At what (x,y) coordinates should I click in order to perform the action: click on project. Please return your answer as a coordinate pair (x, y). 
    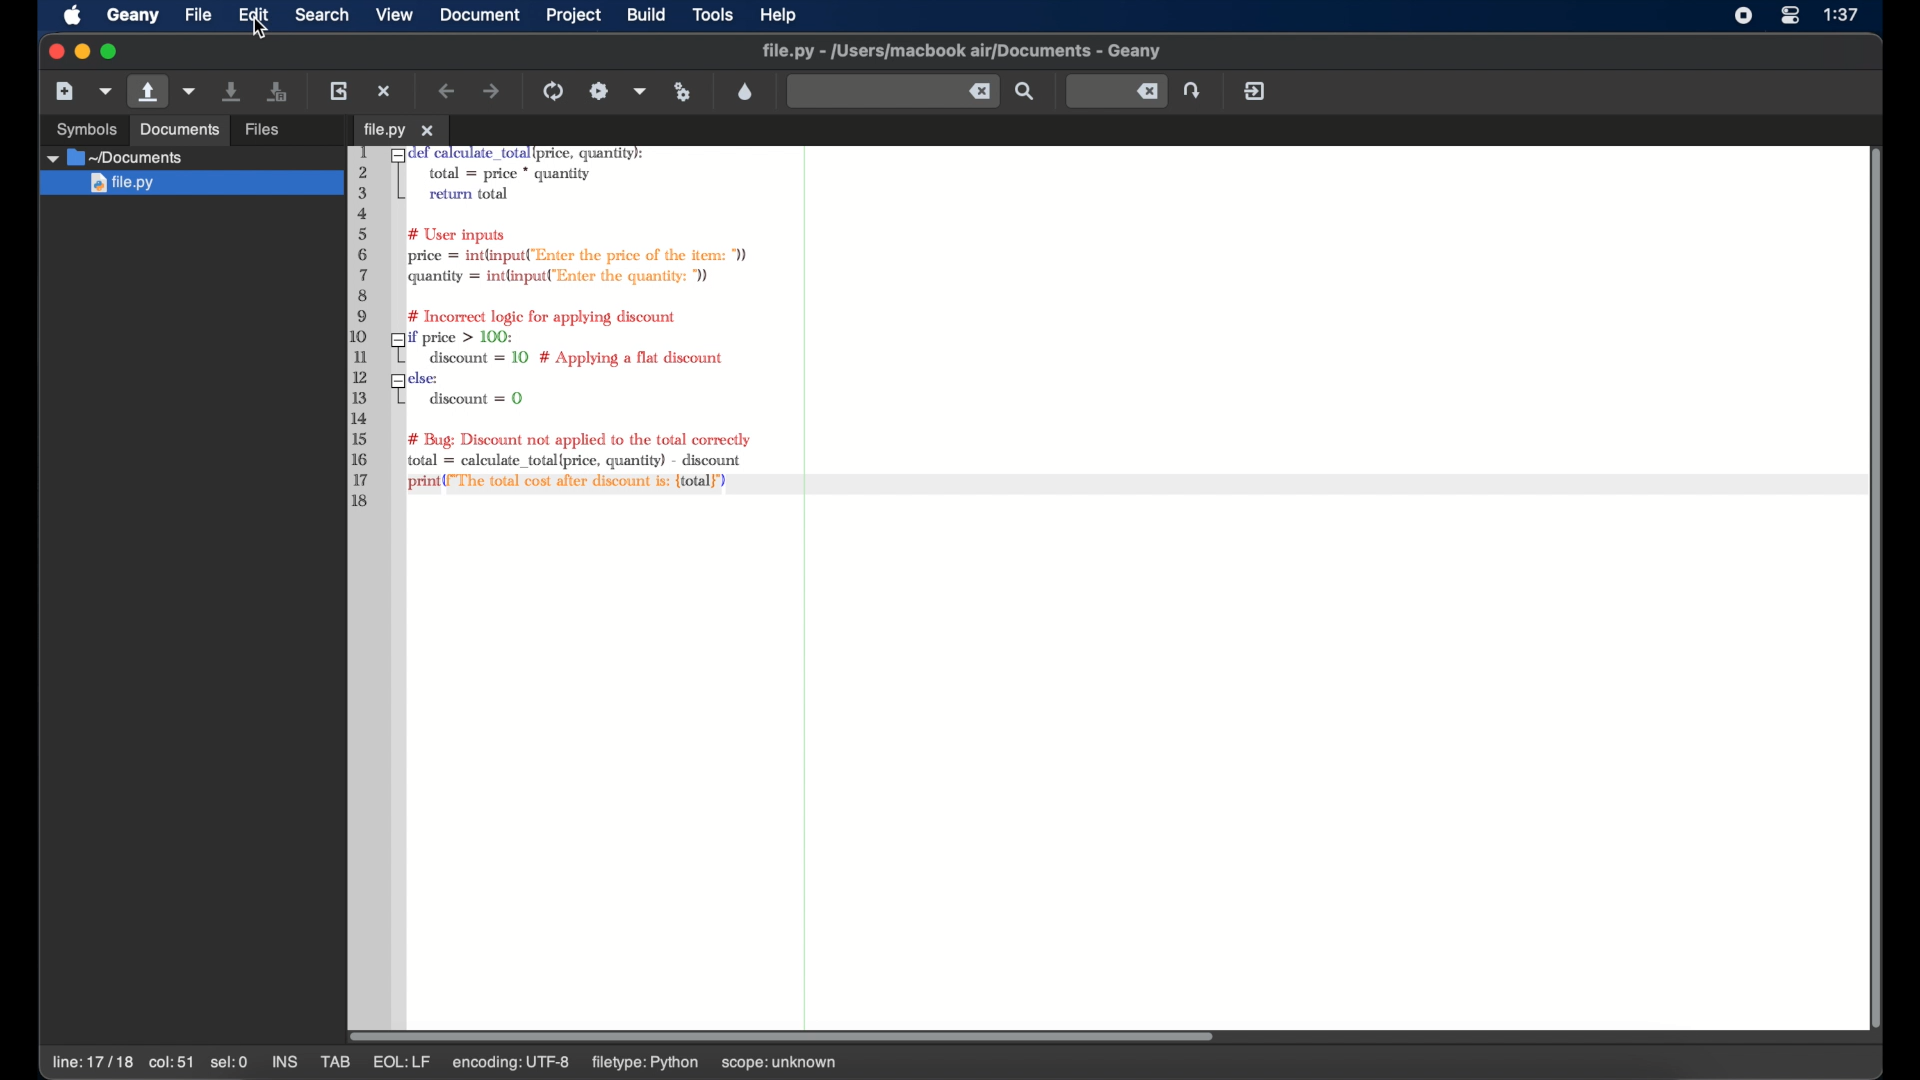
    Looking at the image, I should click on (574, 15).